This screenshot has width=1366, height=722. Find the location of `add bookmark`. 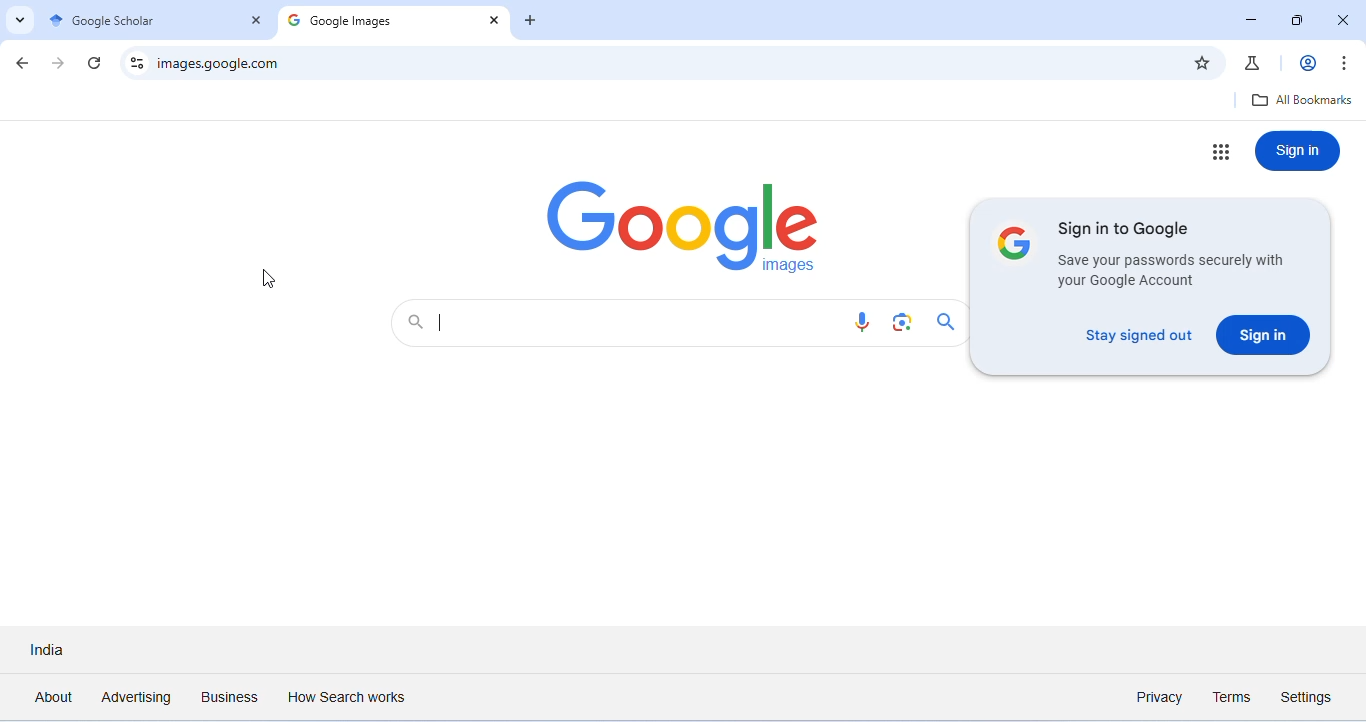

add bookmark is located at coordinates (1202, 61).